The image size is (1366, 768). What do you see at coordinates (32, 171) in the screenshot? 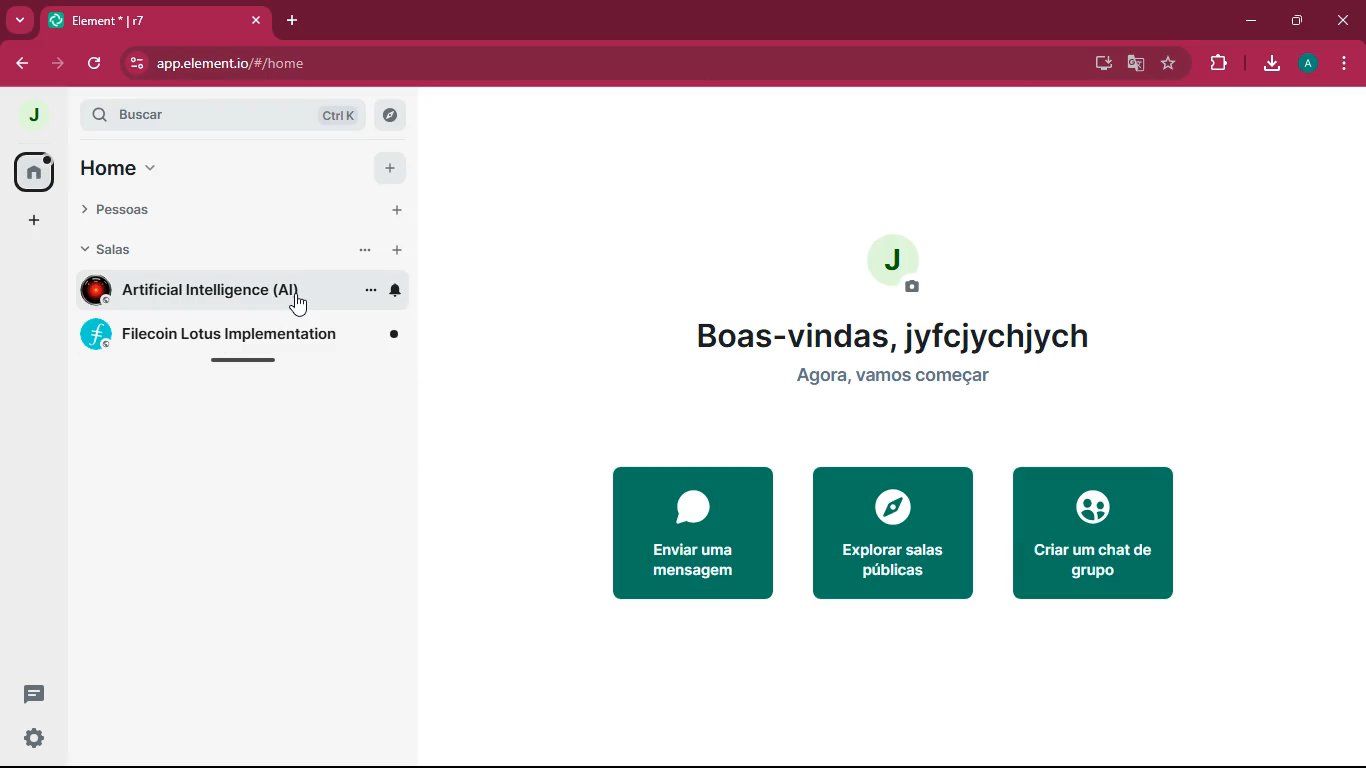
I see `home` at bounding box center [32, 171].